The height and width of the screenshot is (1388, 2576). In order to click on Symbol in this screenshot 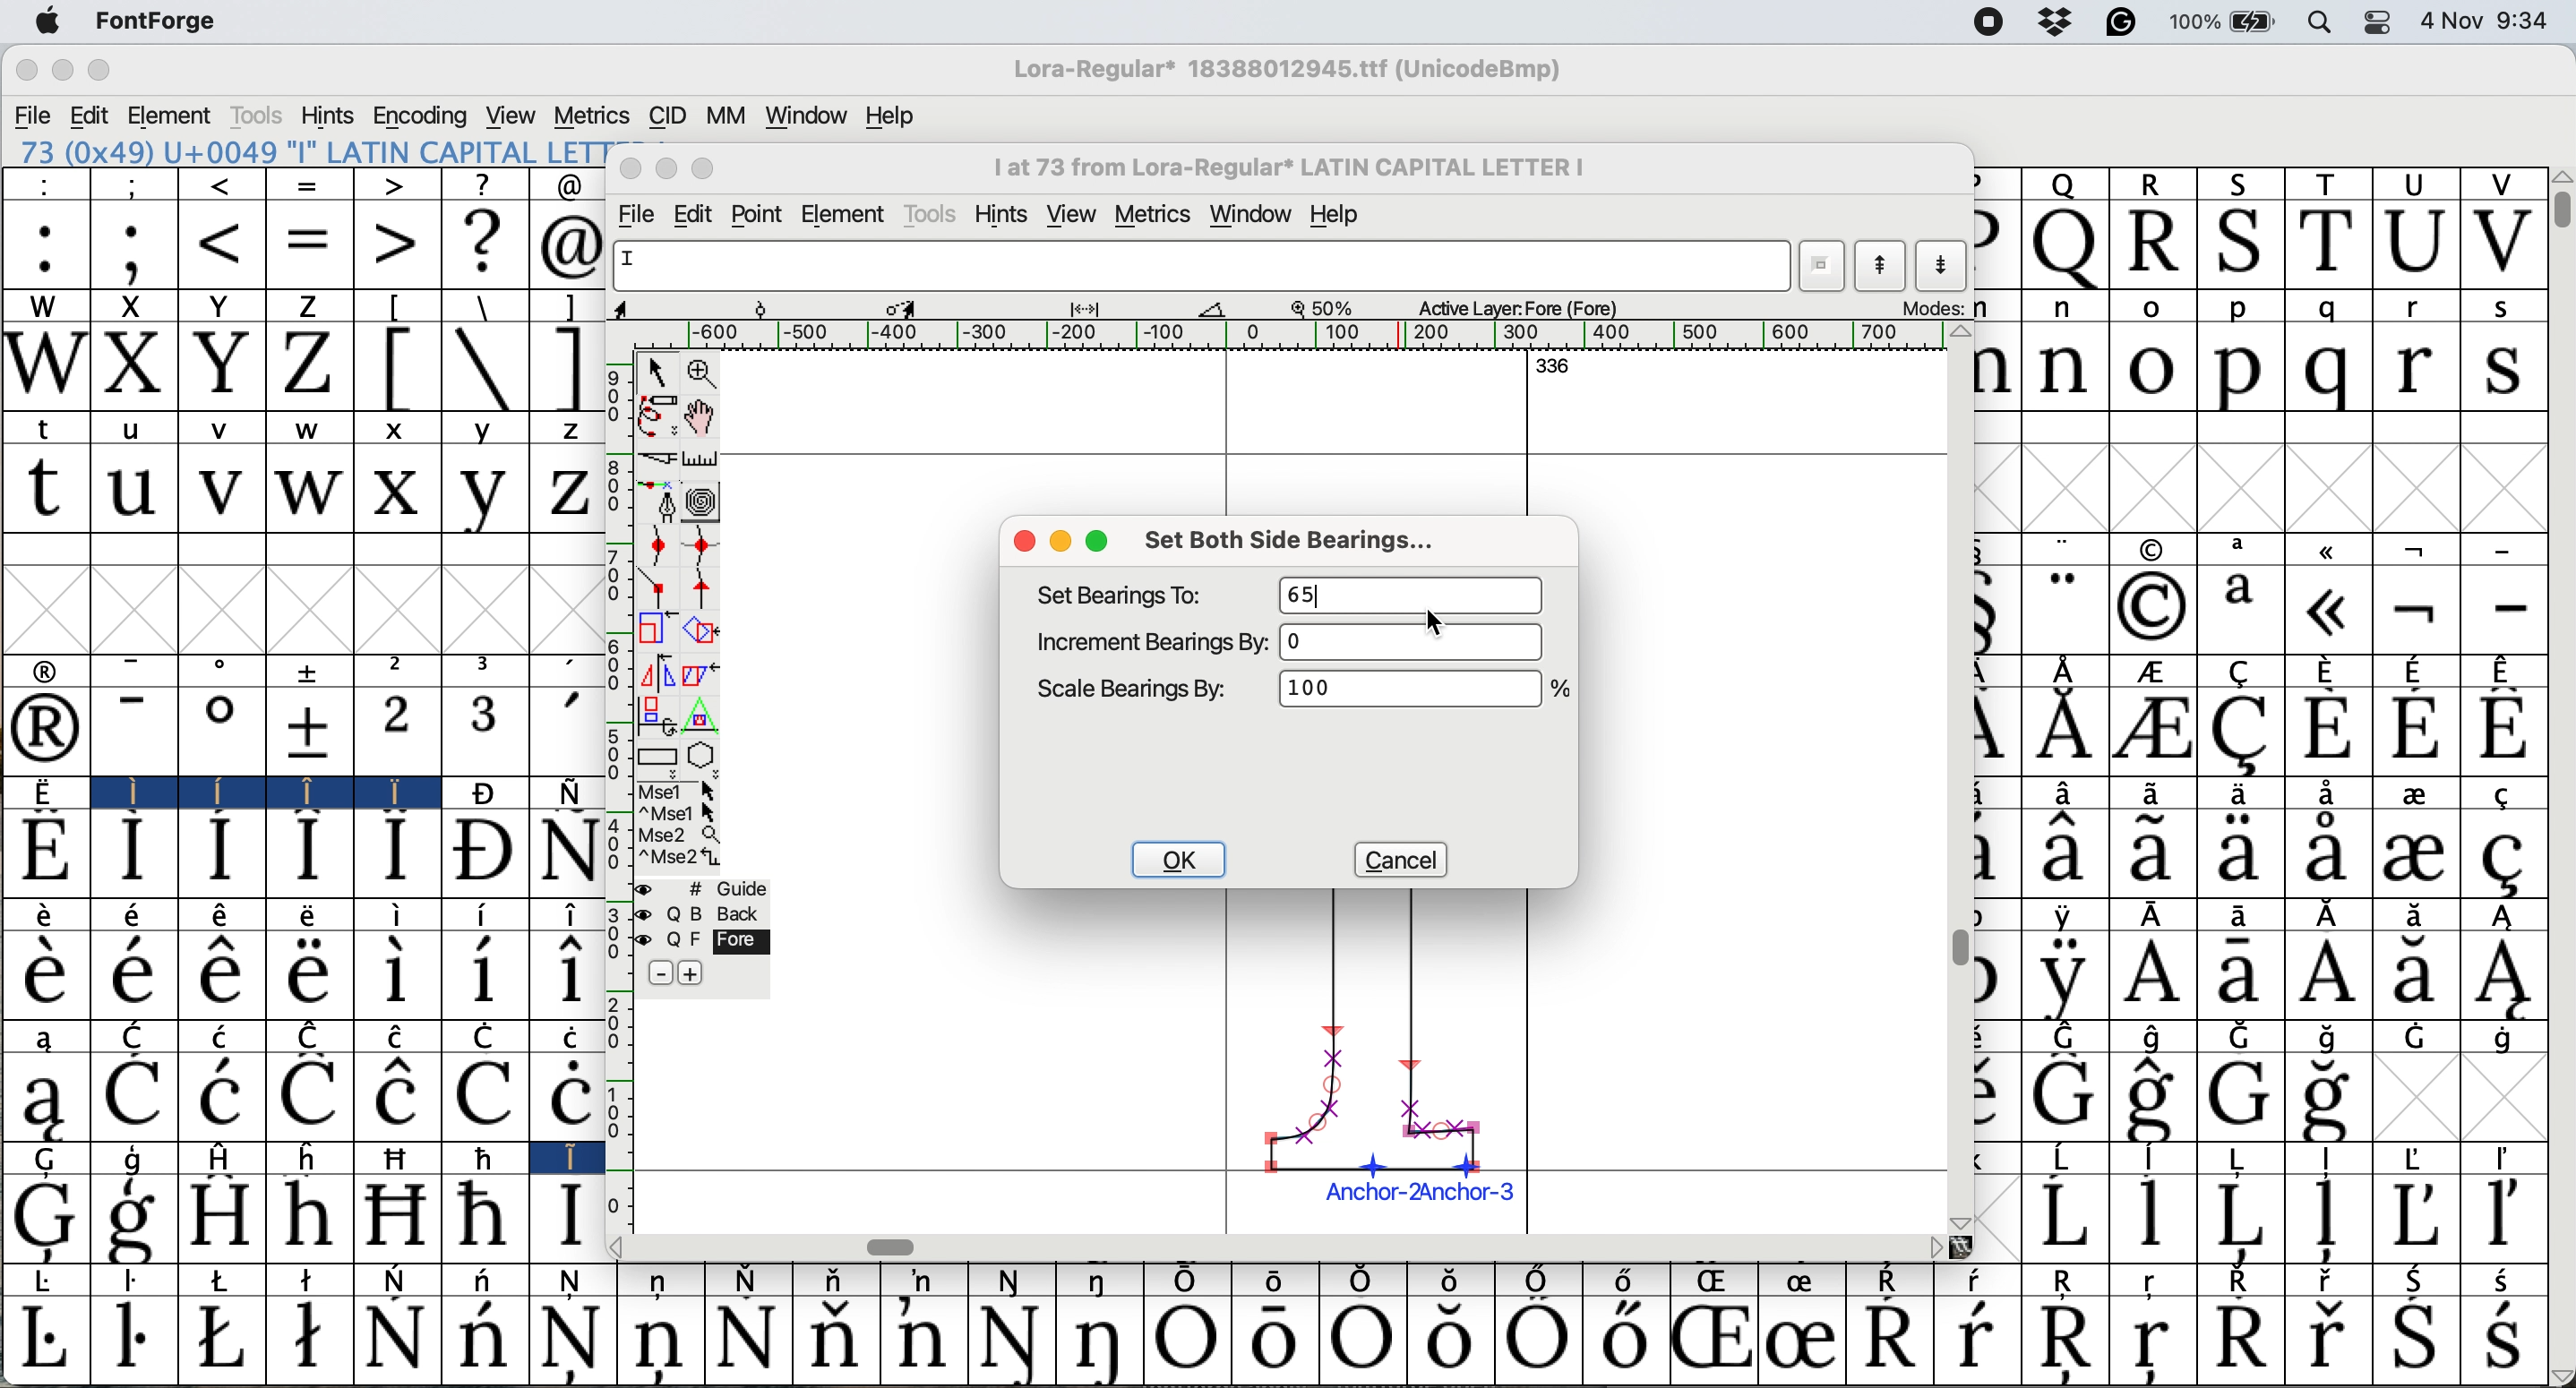, I will do `click(2327, 1218)`.